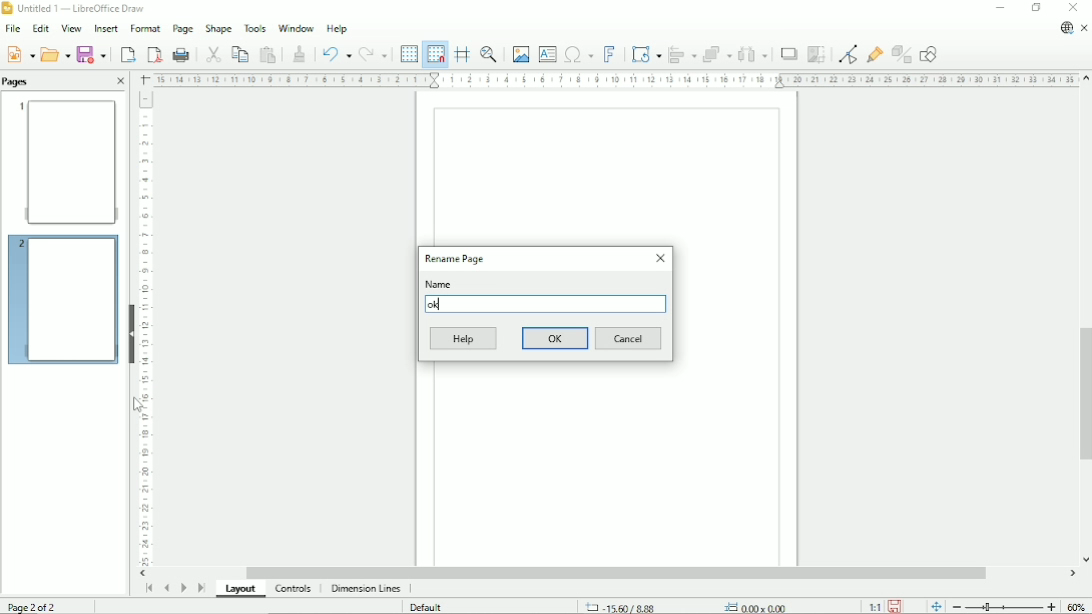 The image size is (1092, 614). What do you see at coordinates (629, 339) in the screenshot?
I see `Cancel` at bounding box center [629, 339].